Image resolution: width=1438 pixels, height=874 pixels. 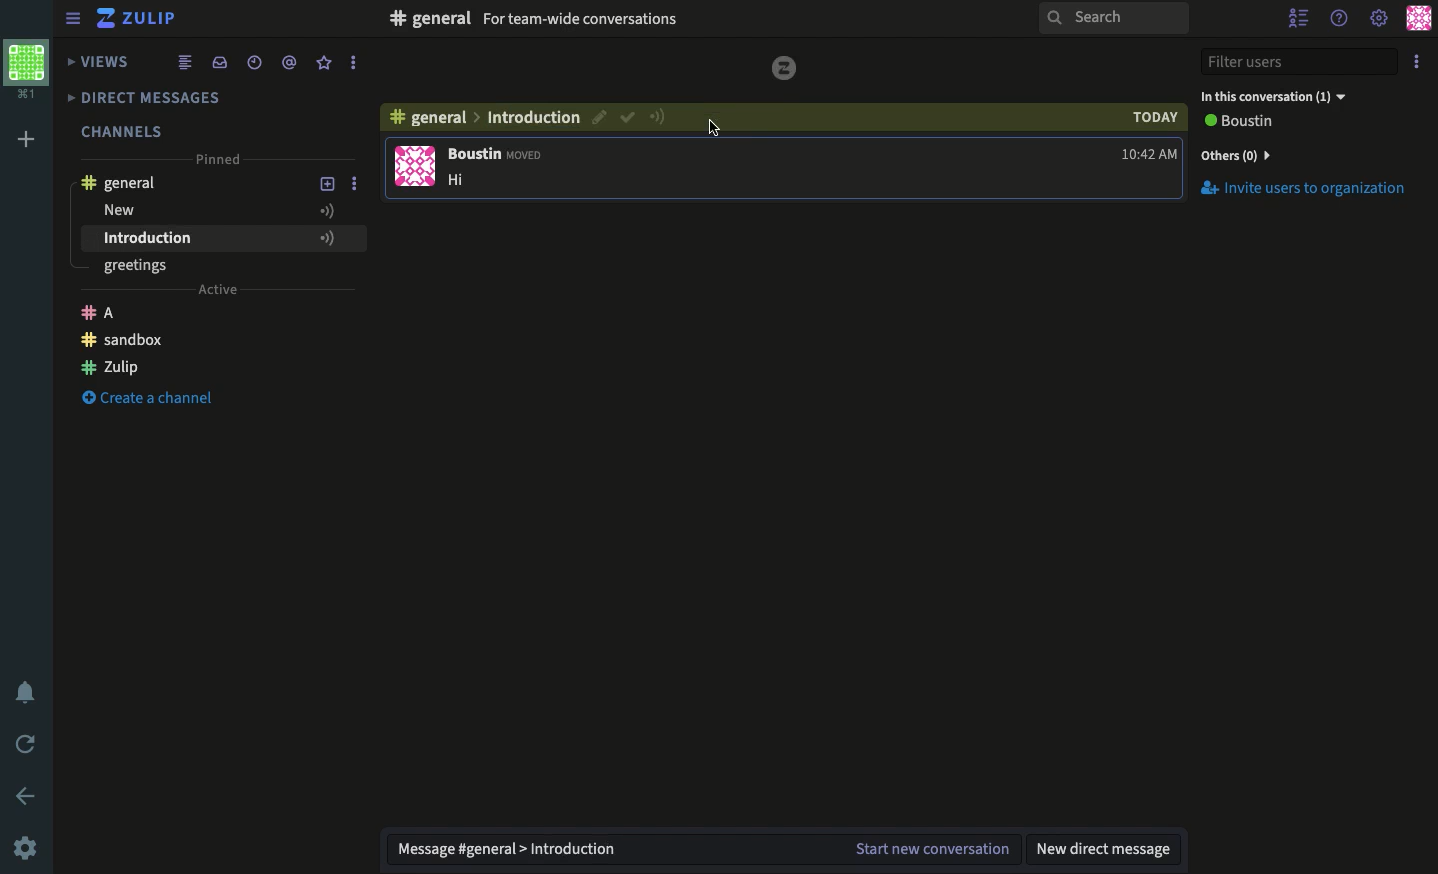 I want to click on logo, so click(x=782, y=68).